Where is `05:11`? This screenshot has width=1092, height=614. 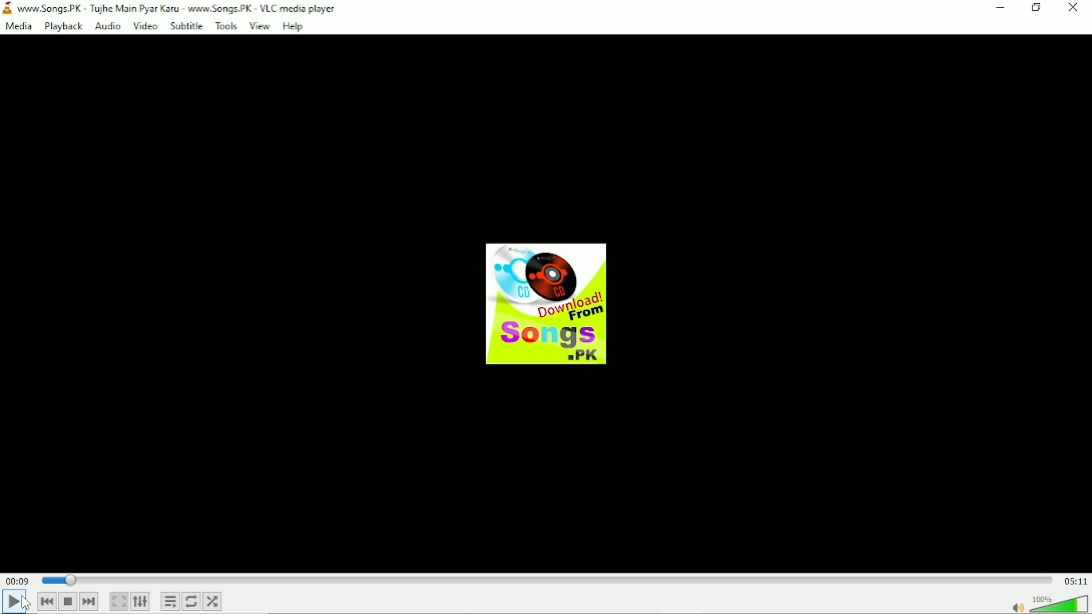
05:11 is located at coordinates (1072, 580).